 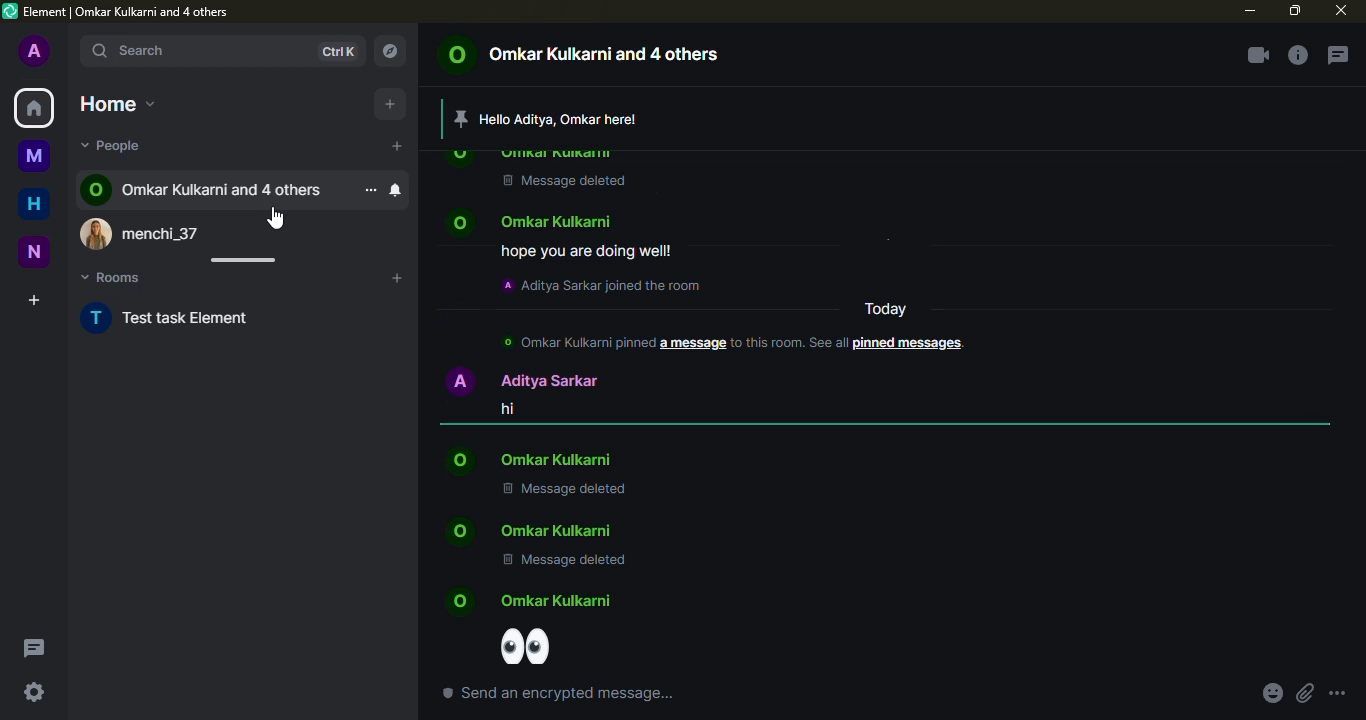 What do you see at coordinates (1338, 694) in the screenshot?
I see `more` at bounding box center [1338, 694].